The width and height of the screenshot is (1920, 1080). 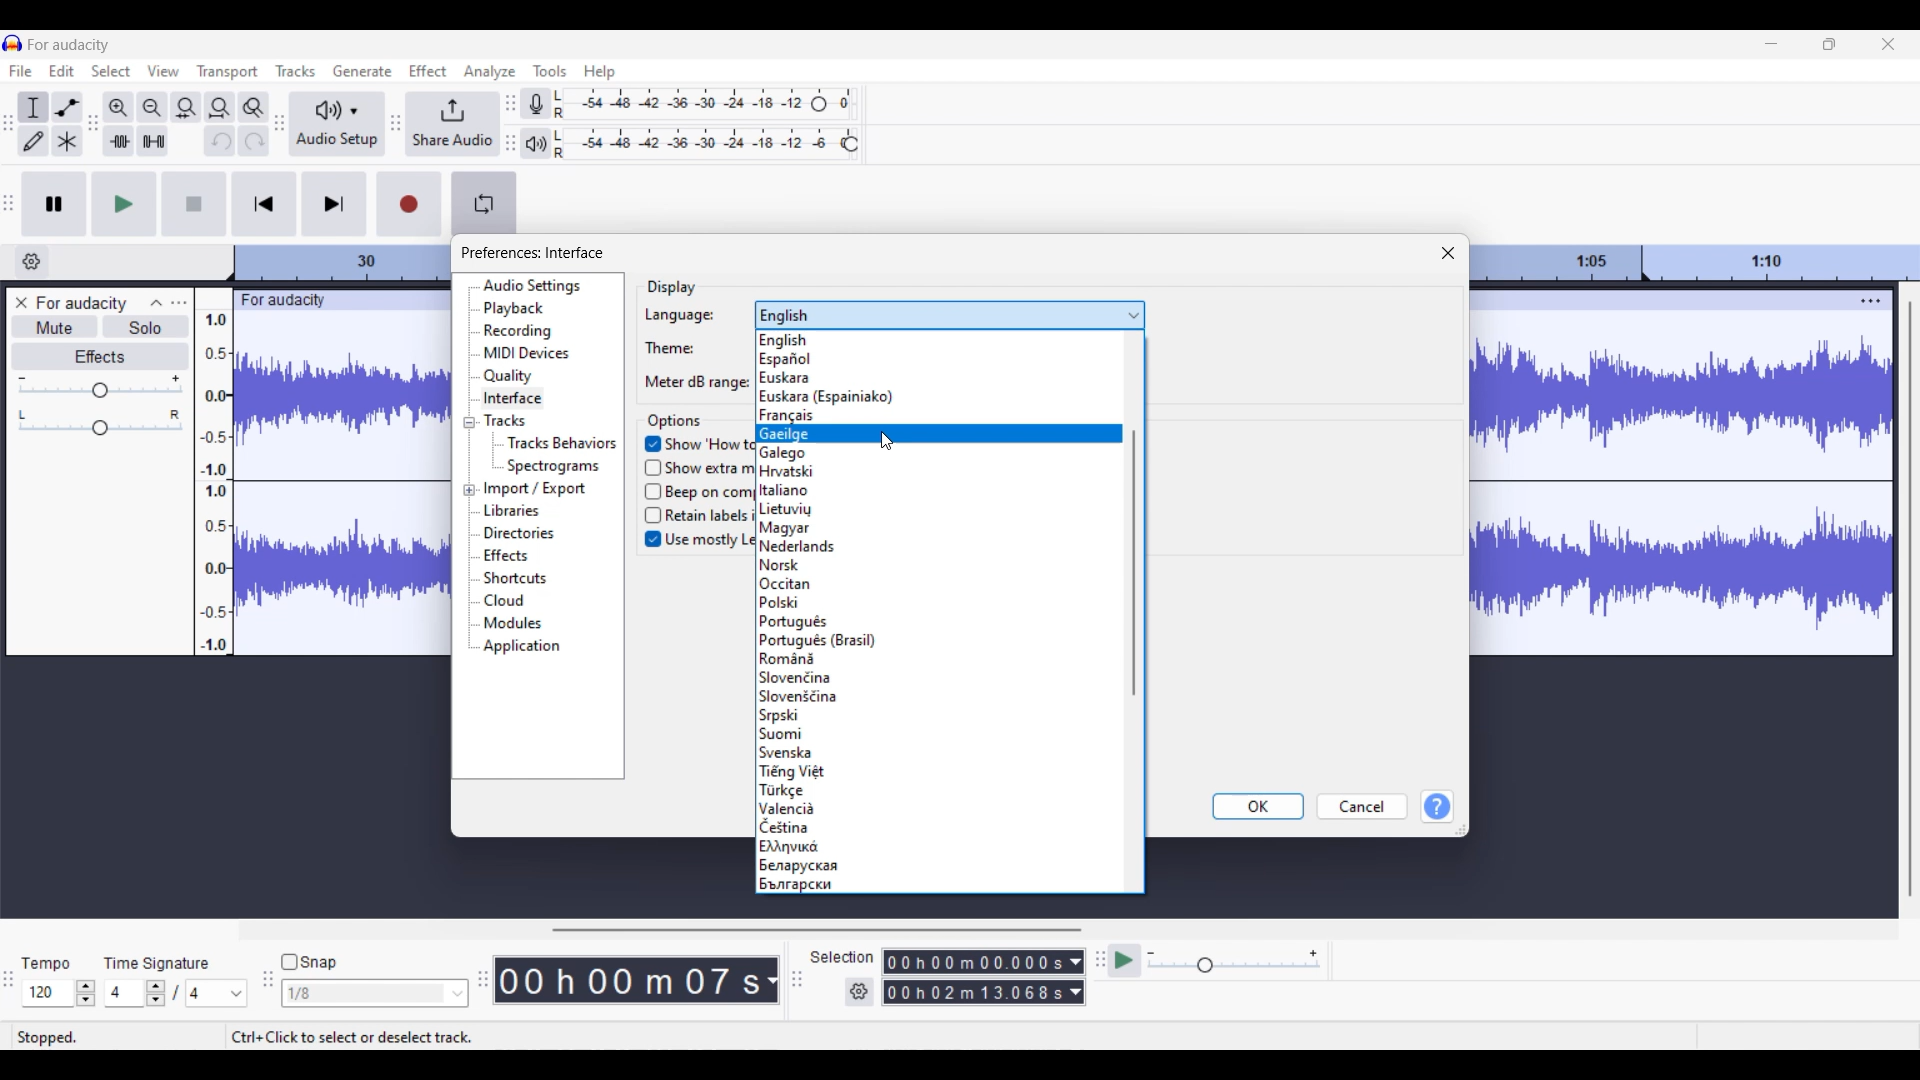 I want to click on Playback meter, so click(x=534, y=143).